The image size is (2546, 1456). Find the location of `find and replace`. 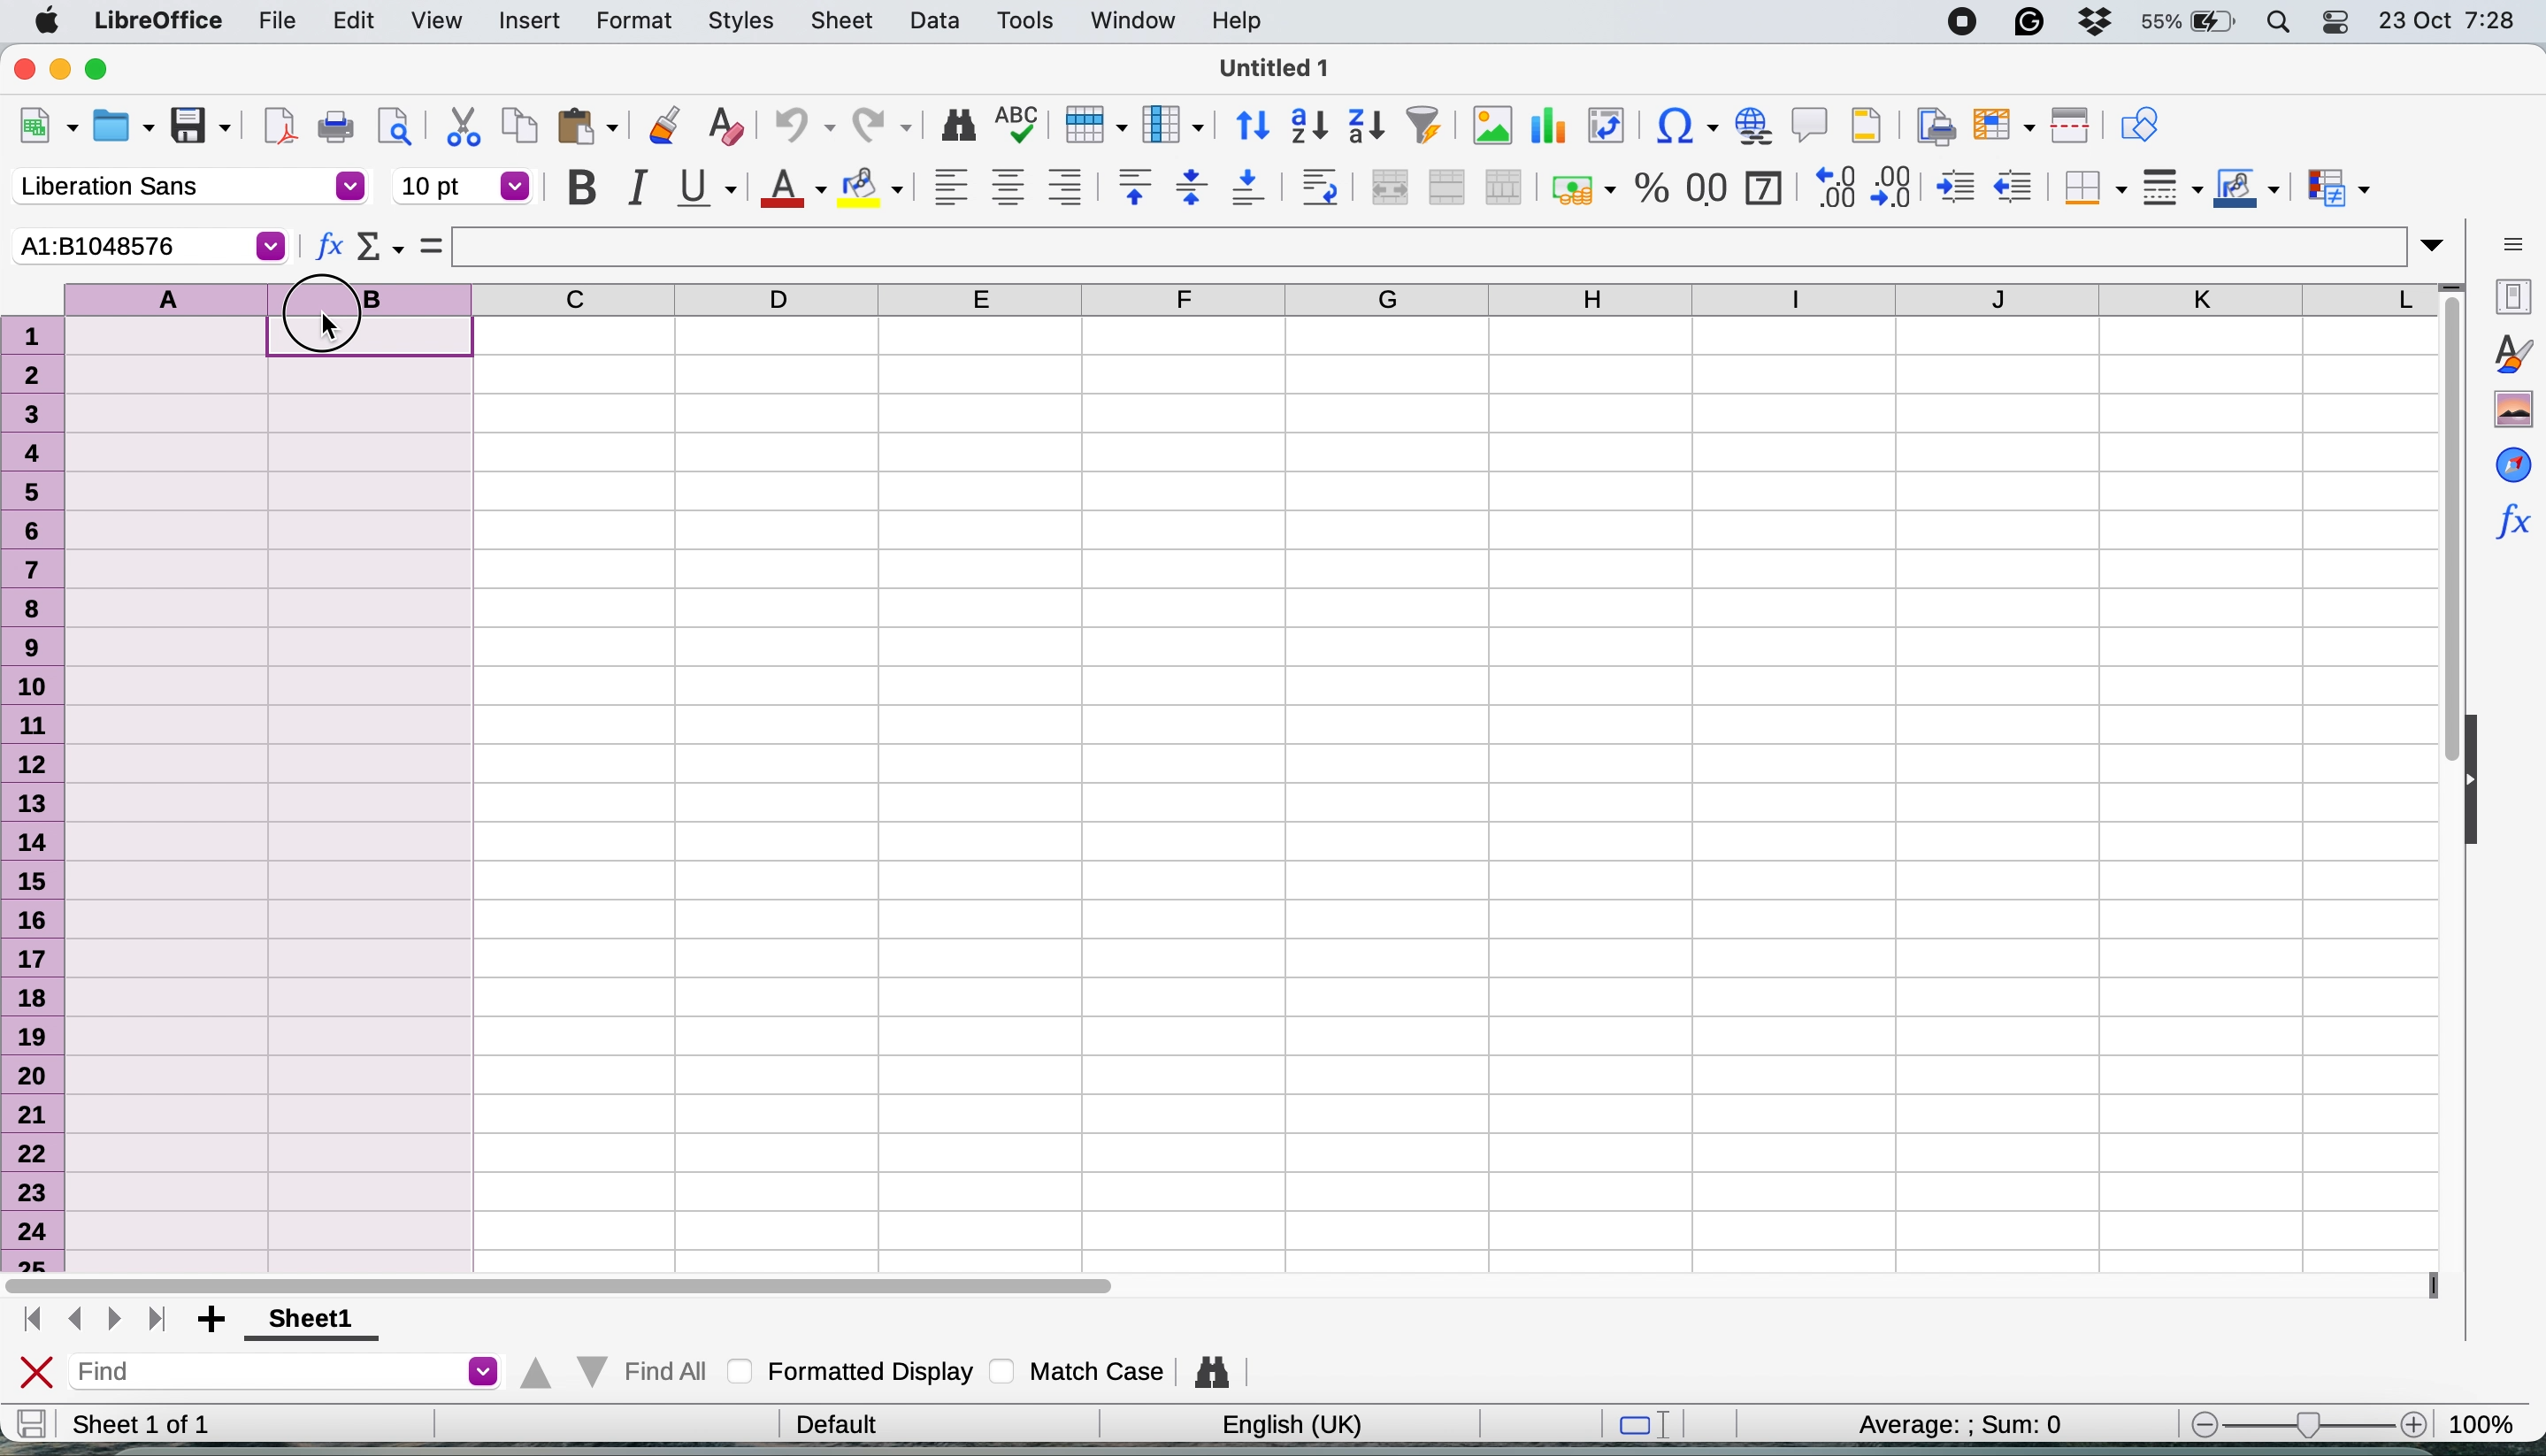

find and replace is located at coordinates (1207, 1374).